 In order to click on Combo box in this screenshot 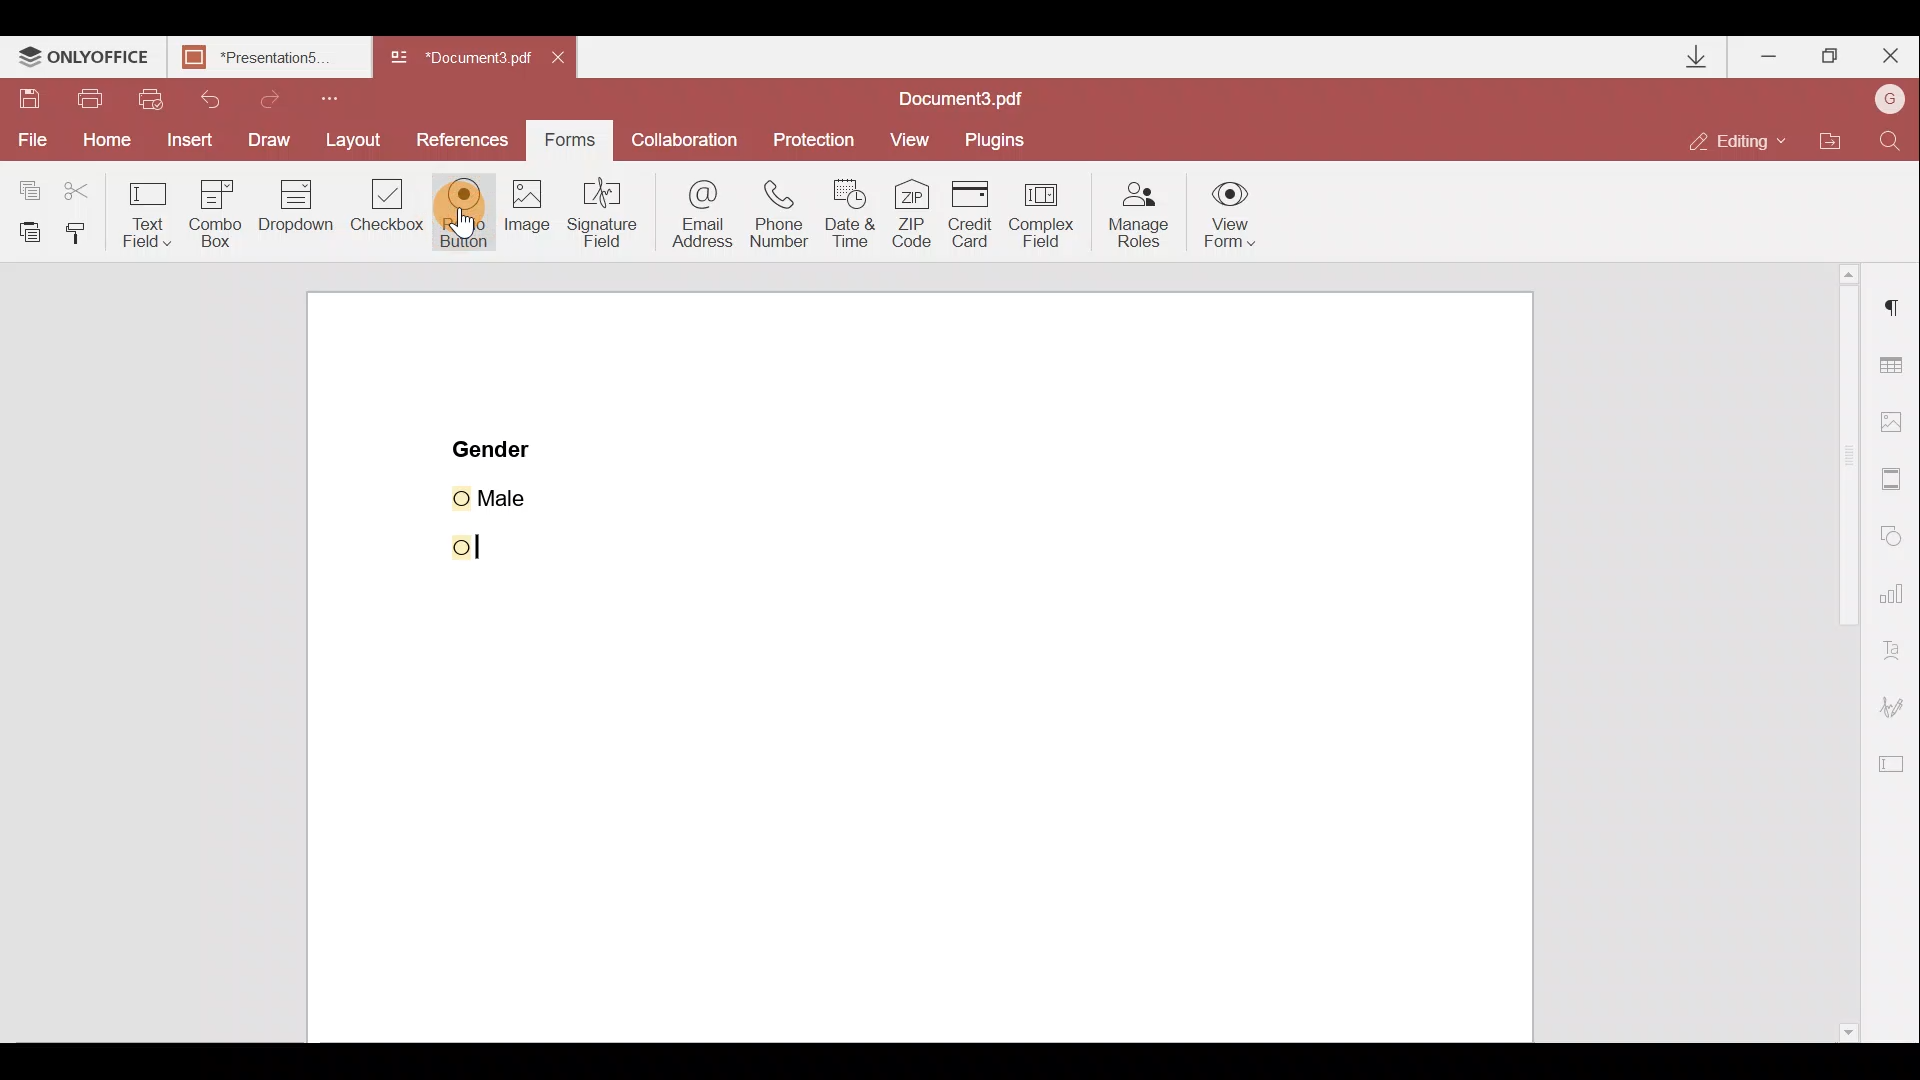, I will do `click(211, 211)`.